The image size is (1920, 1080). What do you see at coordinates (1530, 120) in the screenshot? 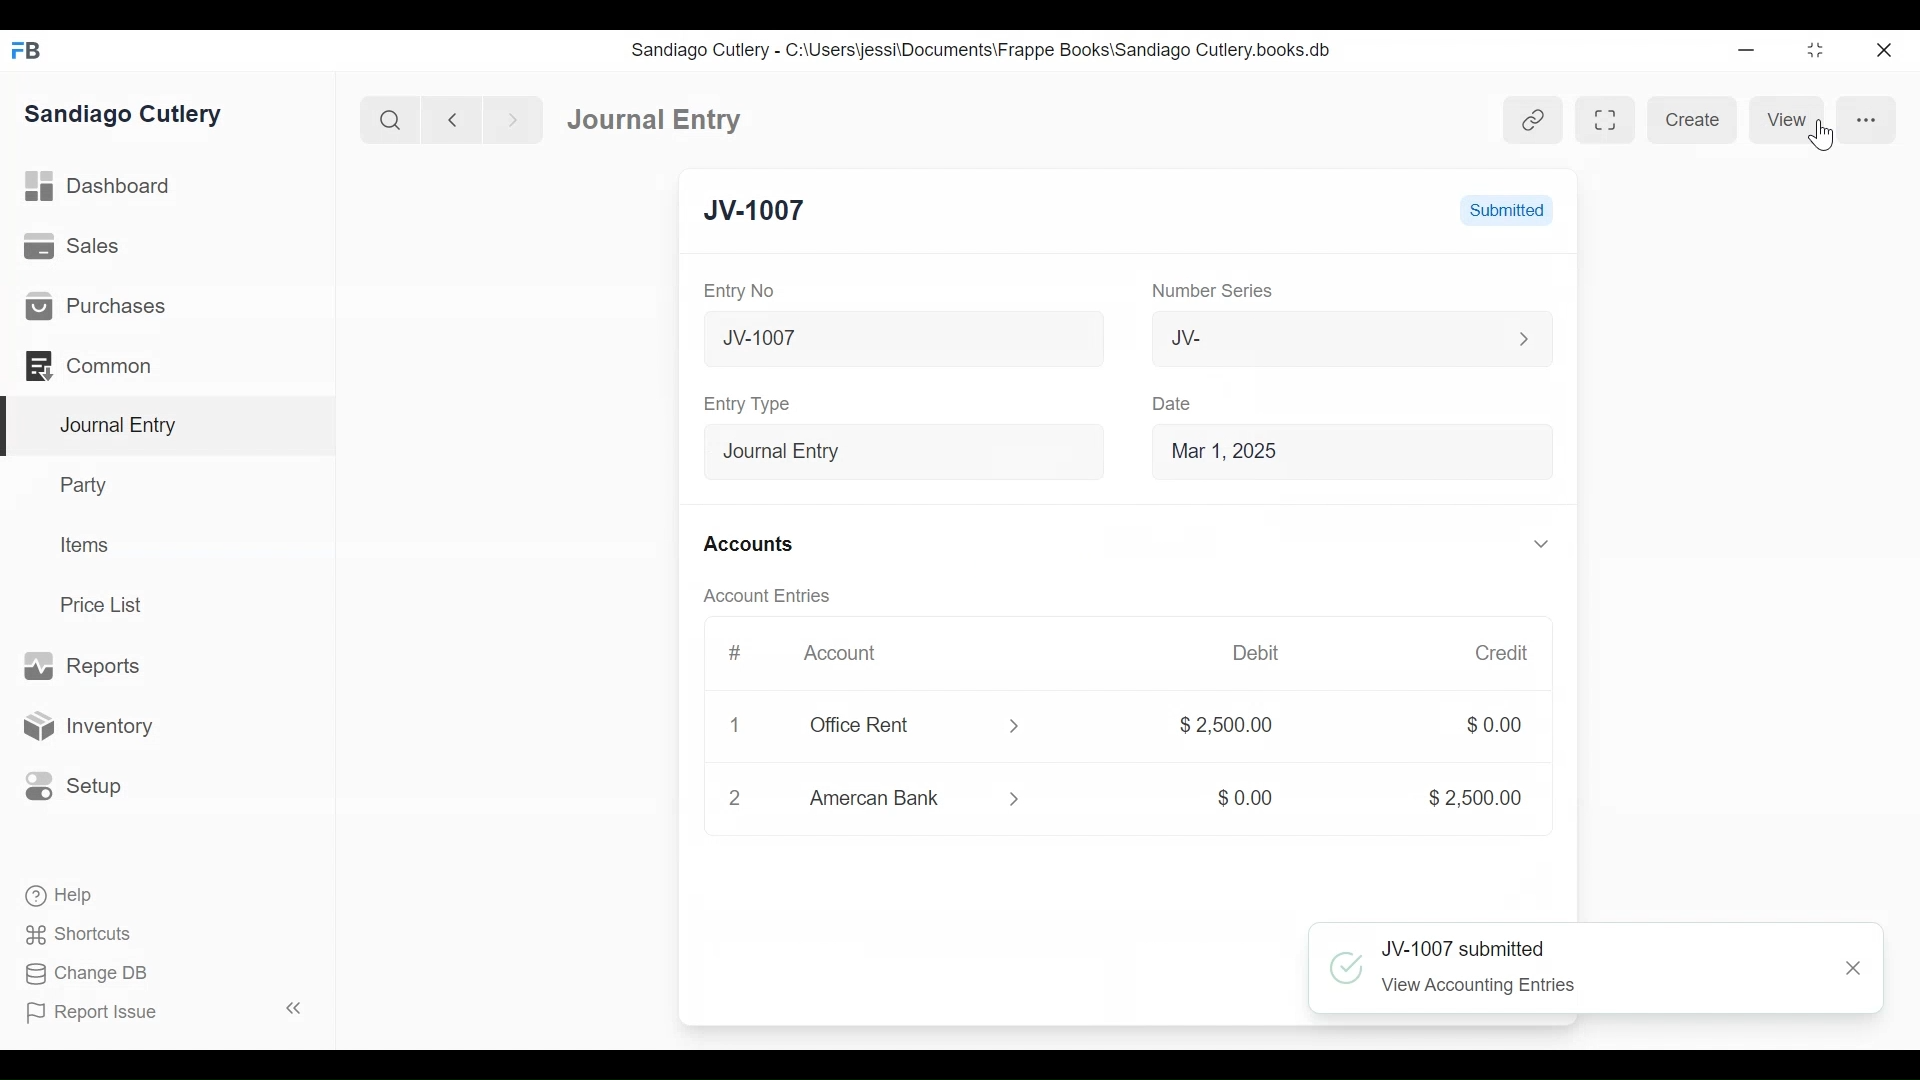
I see `view linked entries` at bounding box center [1530, 120].